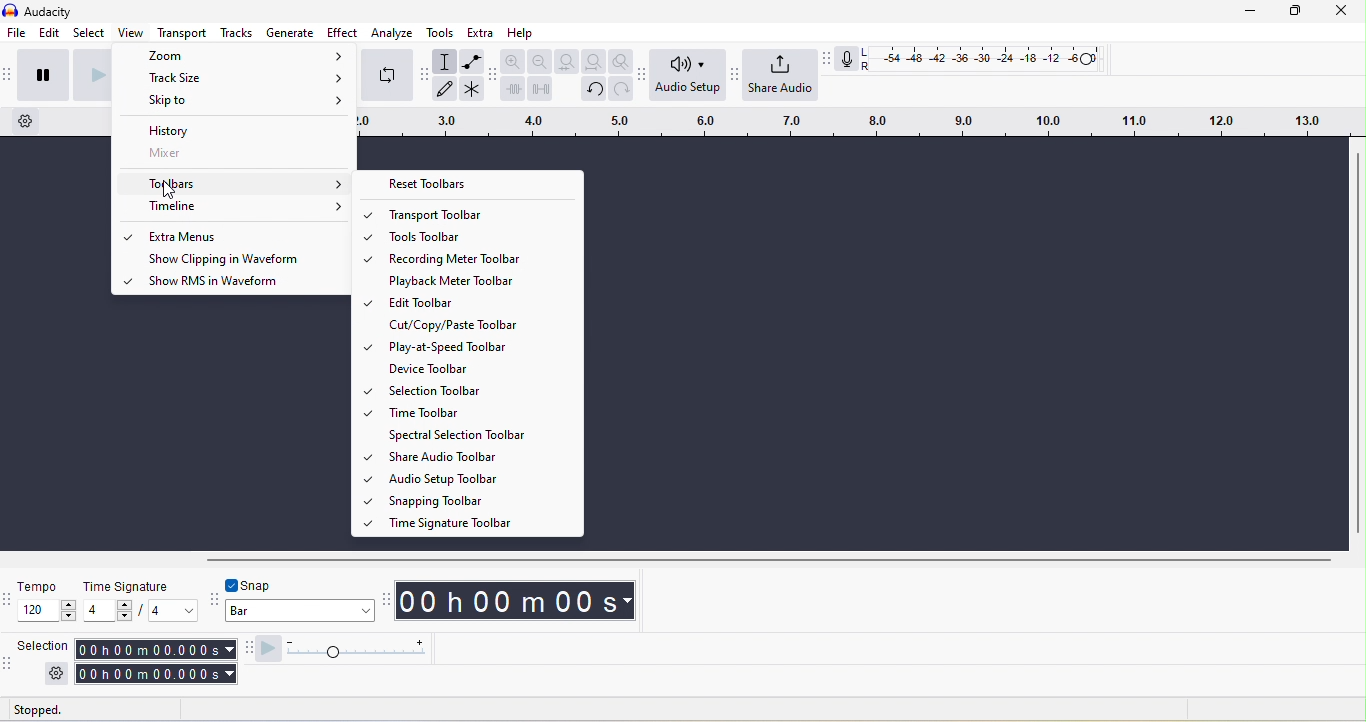  Describe the element at coordinates (444, 88) in the screenshot. I see `draw tool` at that location.